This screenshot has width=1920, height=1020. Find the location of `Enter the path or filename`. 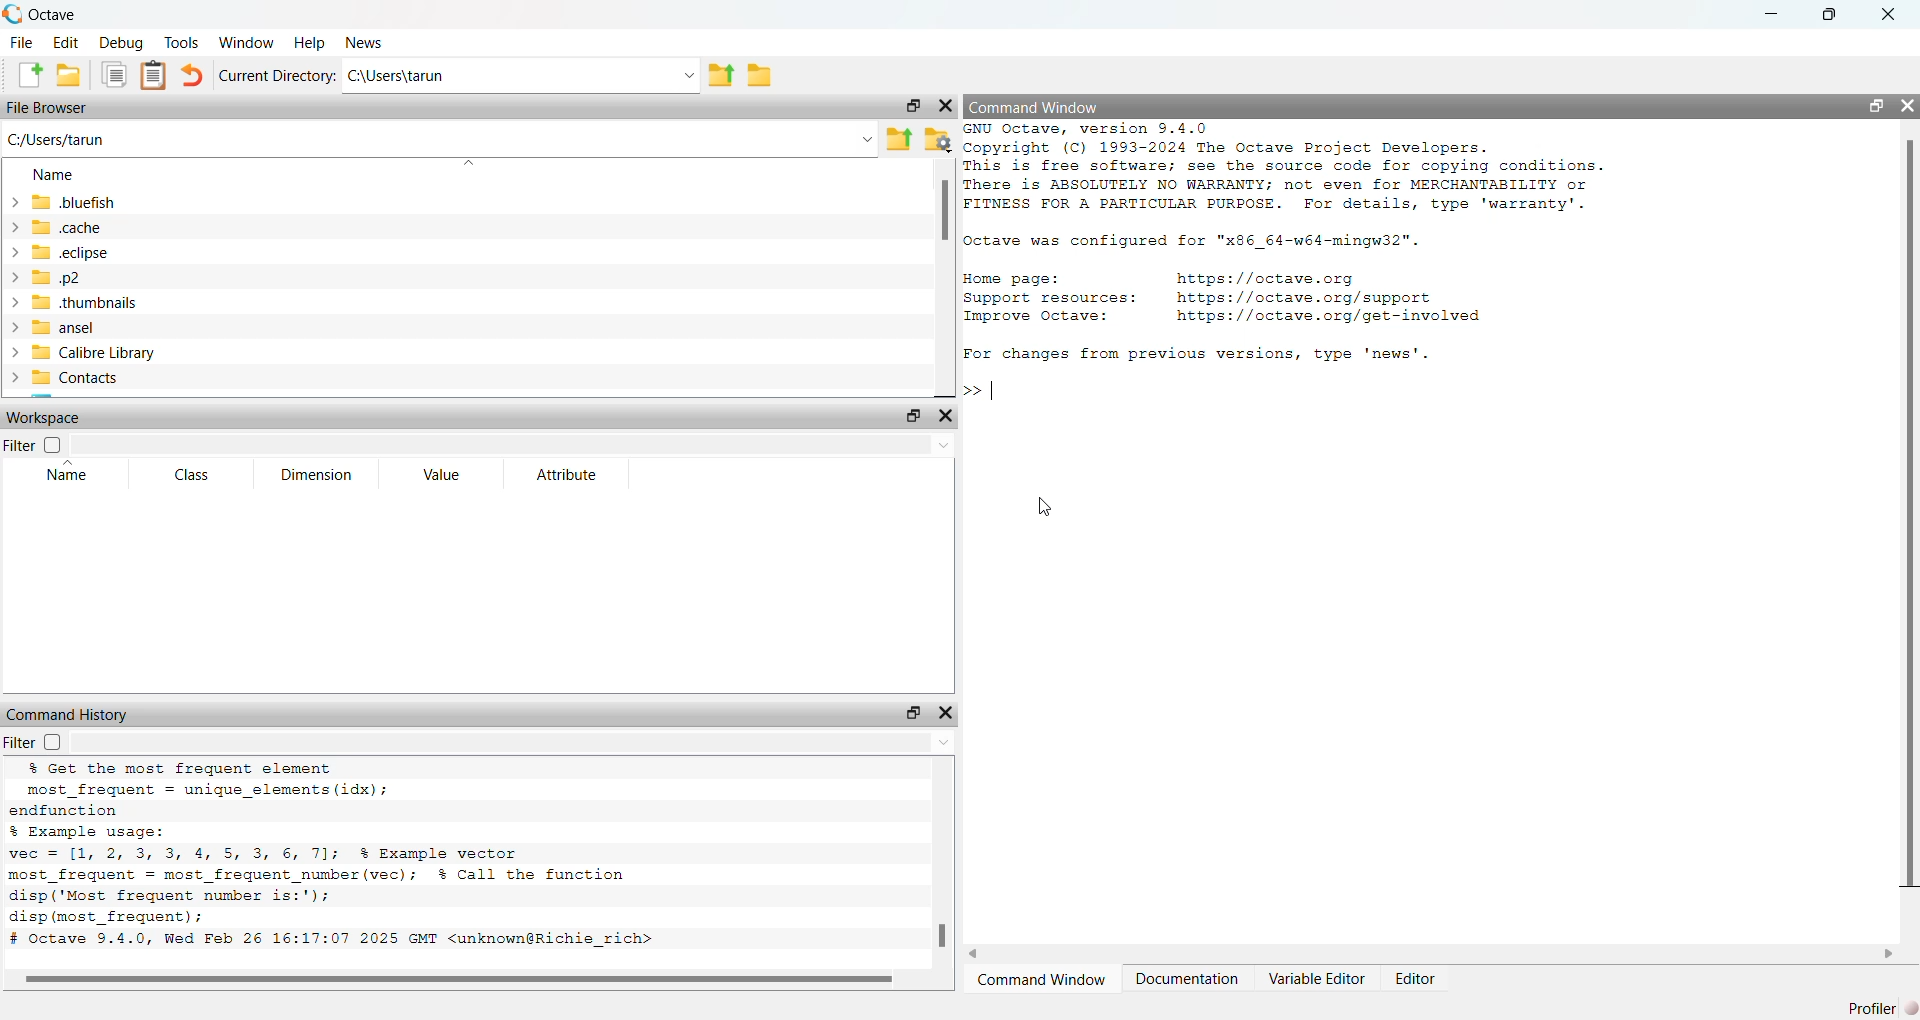

Enter the path or filename is located at coordinates (867, 138).